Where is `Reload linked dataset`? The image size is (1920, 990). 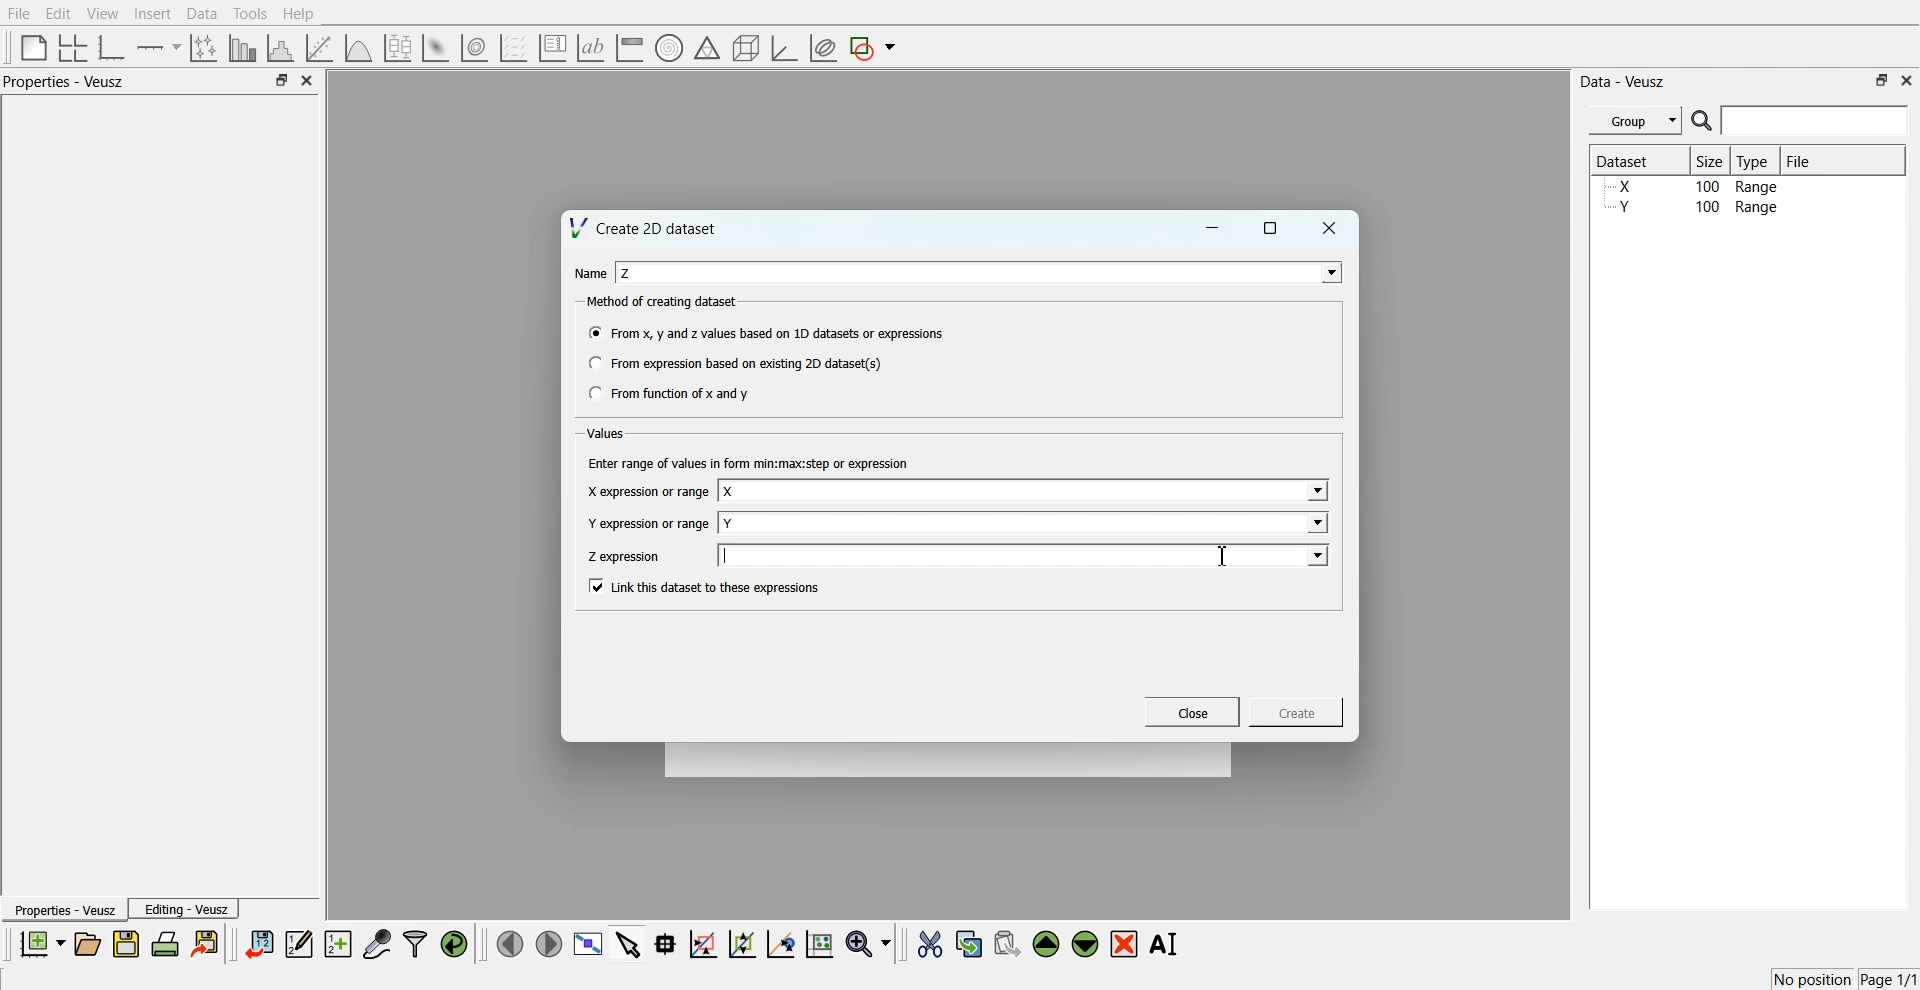
Reload linked dataset is located at coordinates (454, 944).